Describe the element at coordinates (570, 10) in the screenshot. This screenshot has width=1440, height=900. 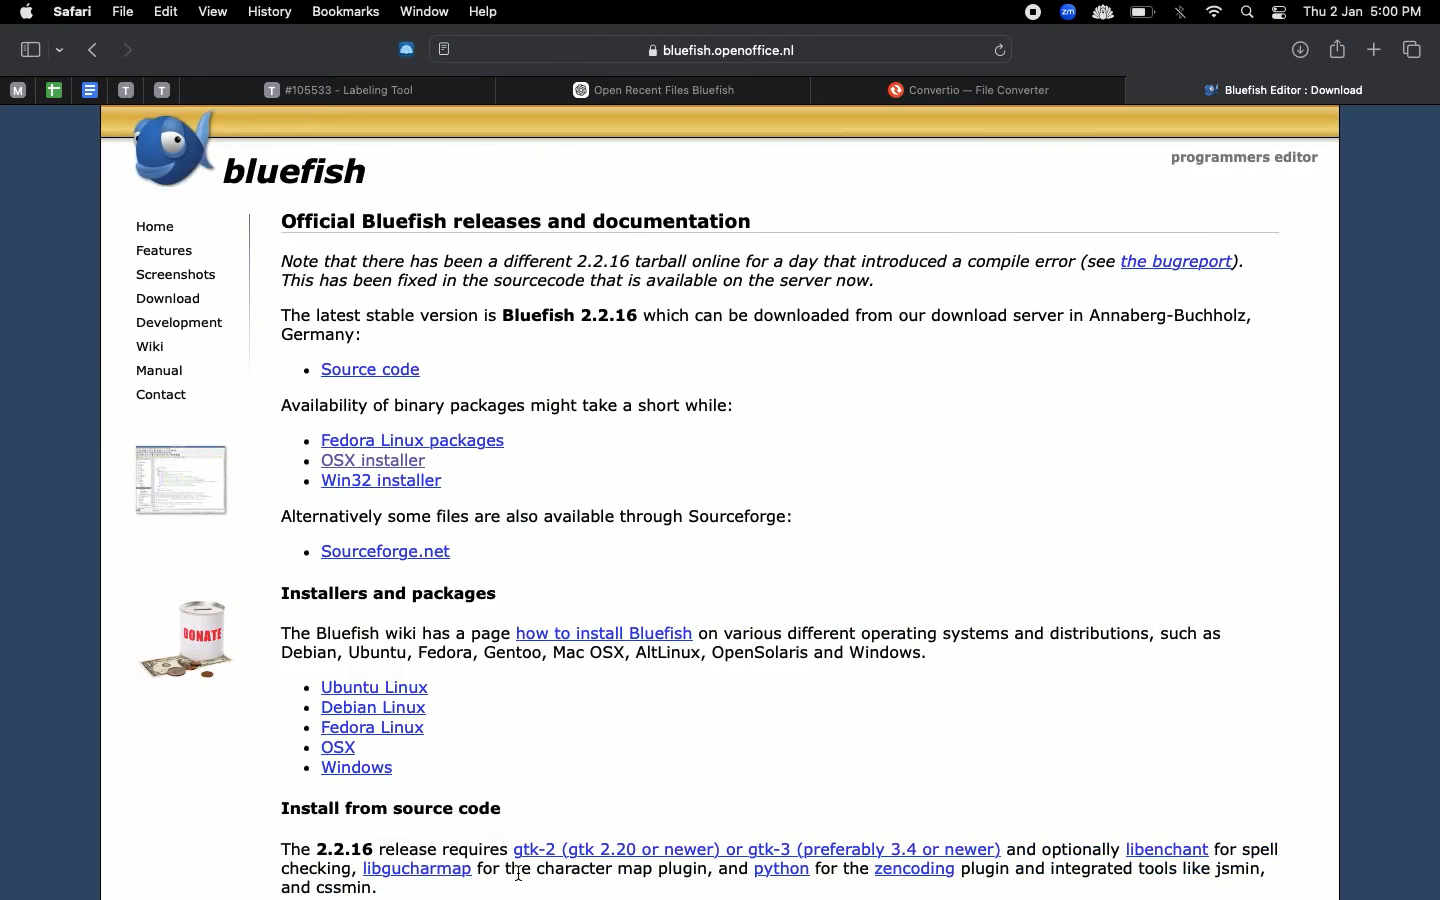
I see `dialogs ` at that location.